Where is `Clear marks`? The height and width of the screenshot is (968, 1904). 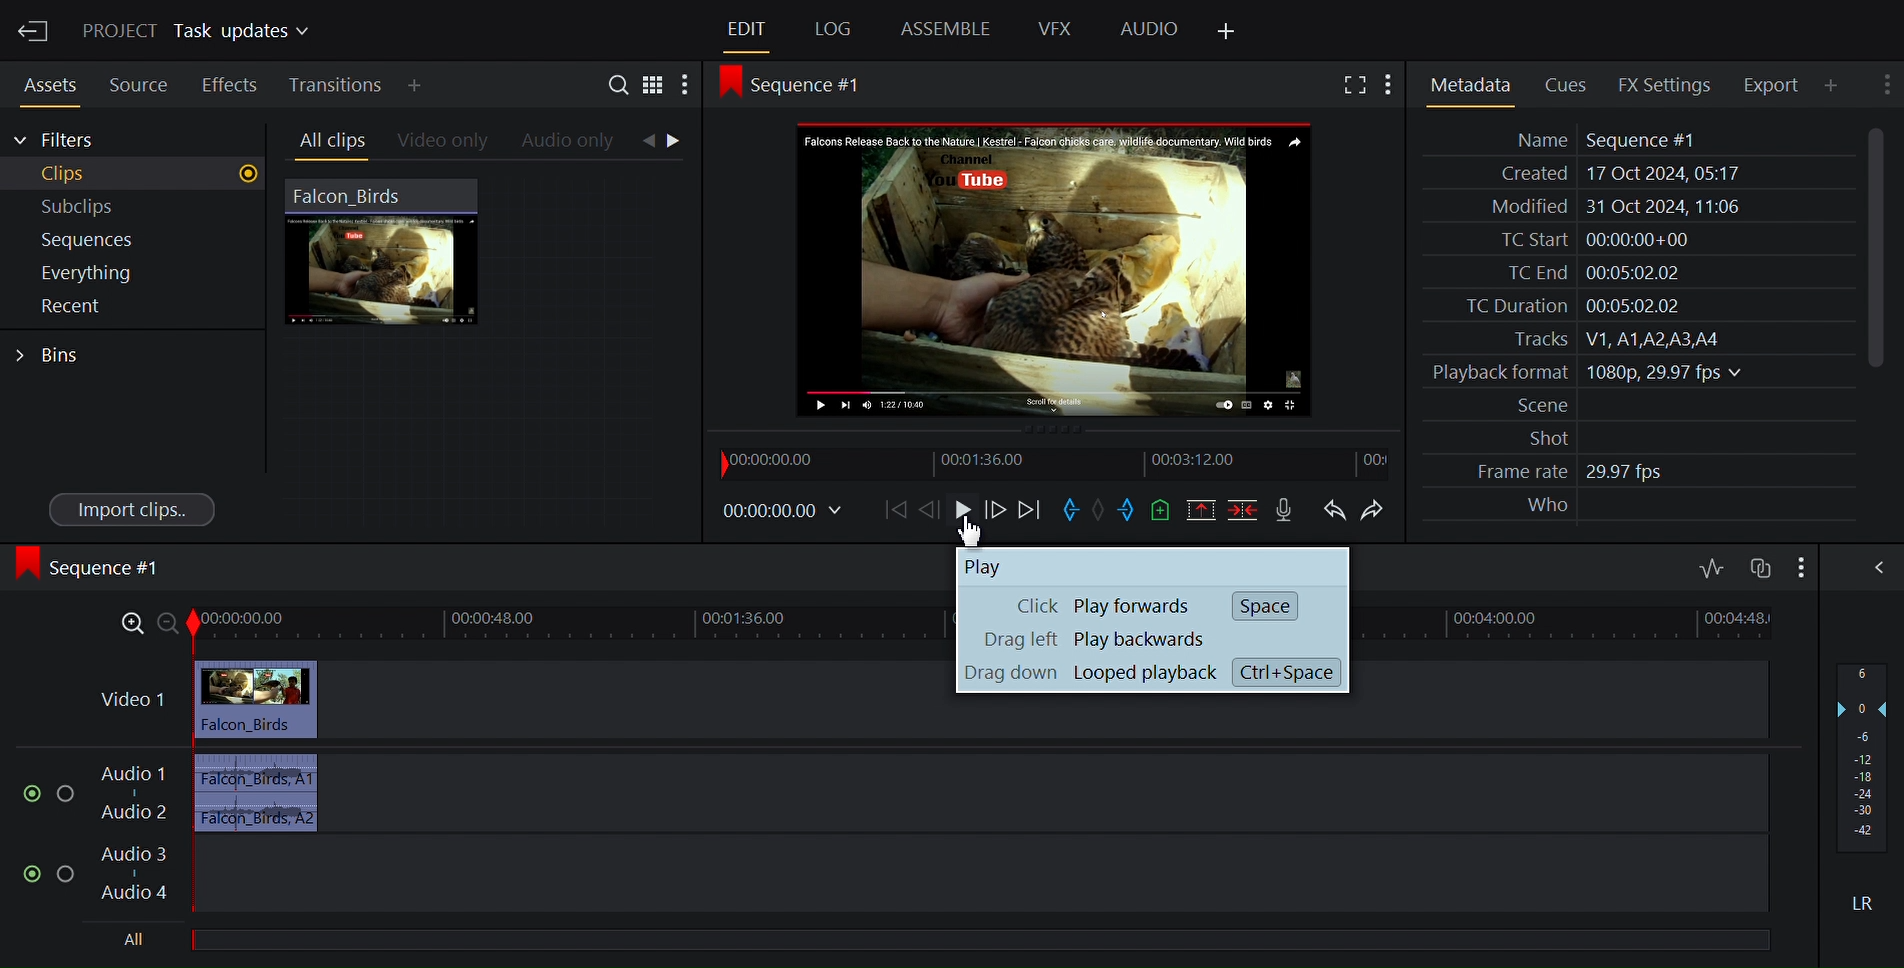 Clear marks is located at coordinates (1098, 512).